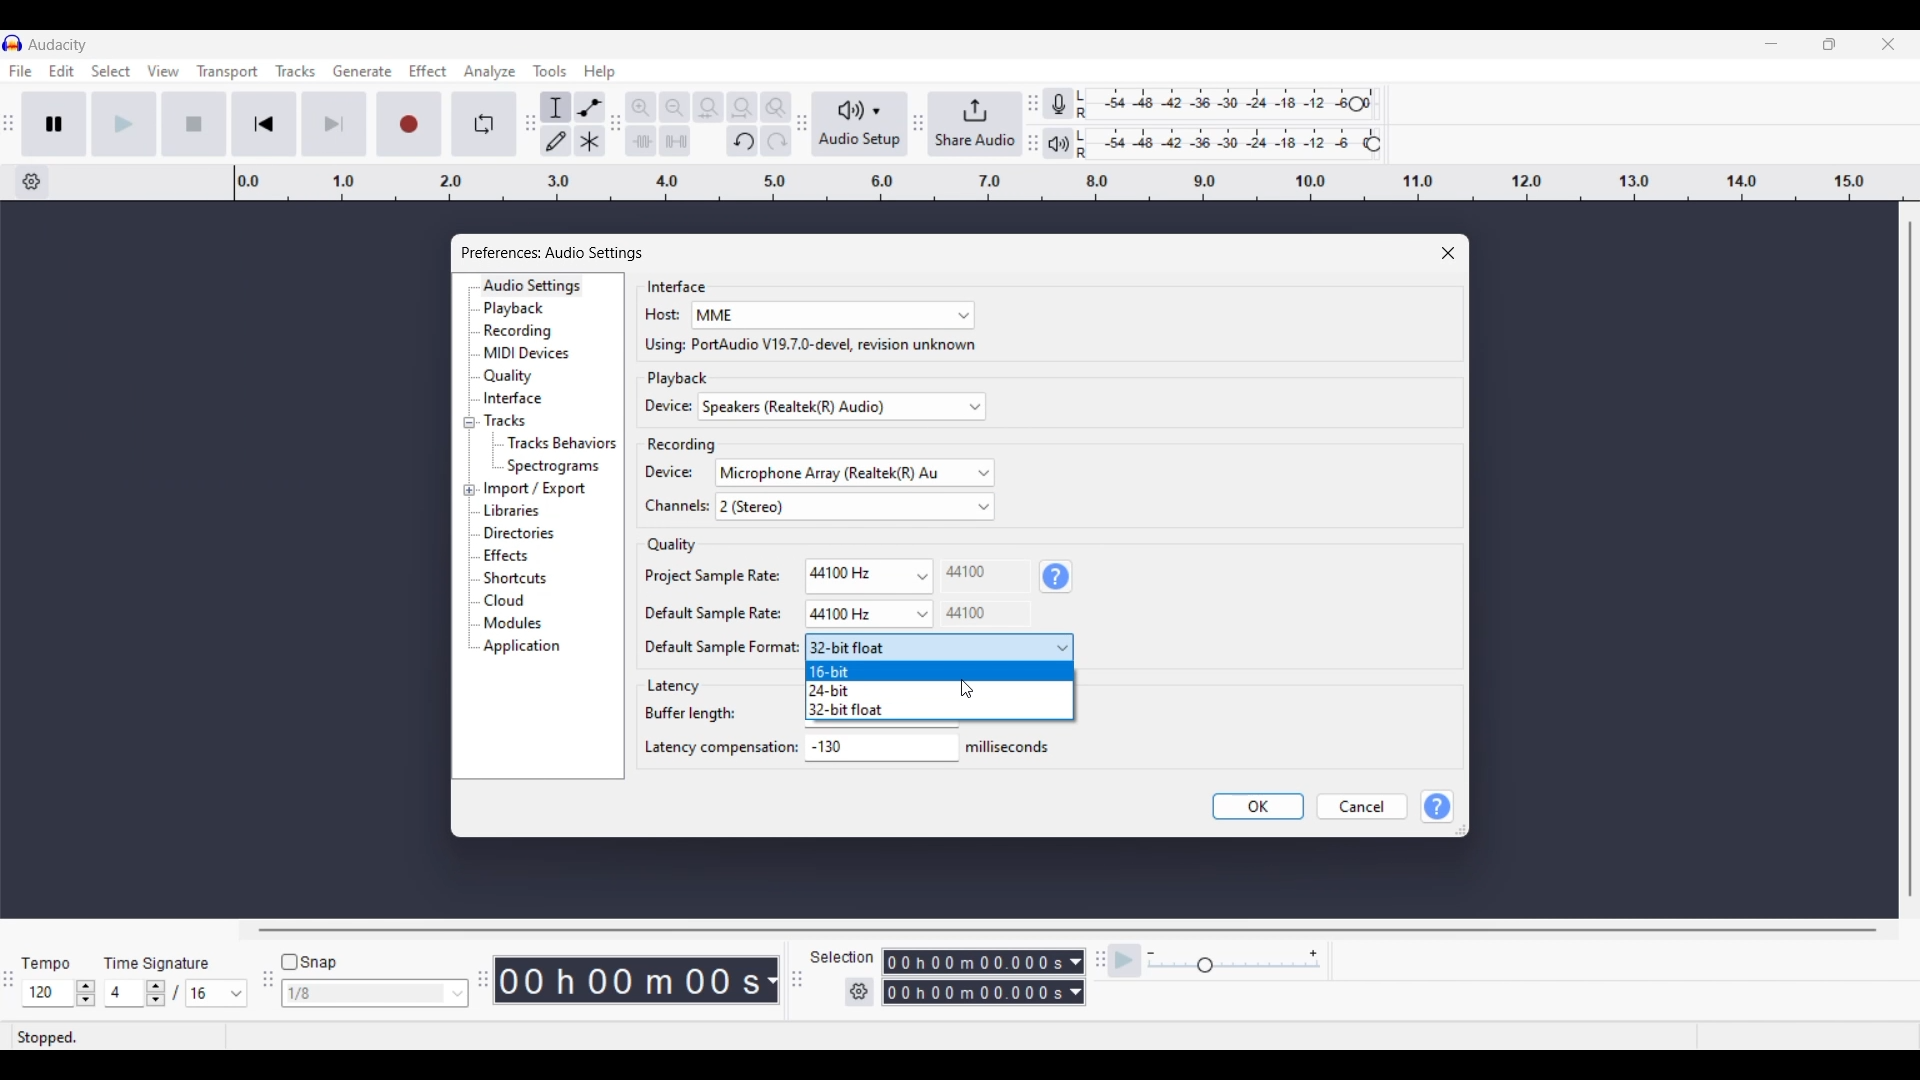 The image size is (1920, 1080). I want to click on Trim audio outside selection, so click(640, 140).